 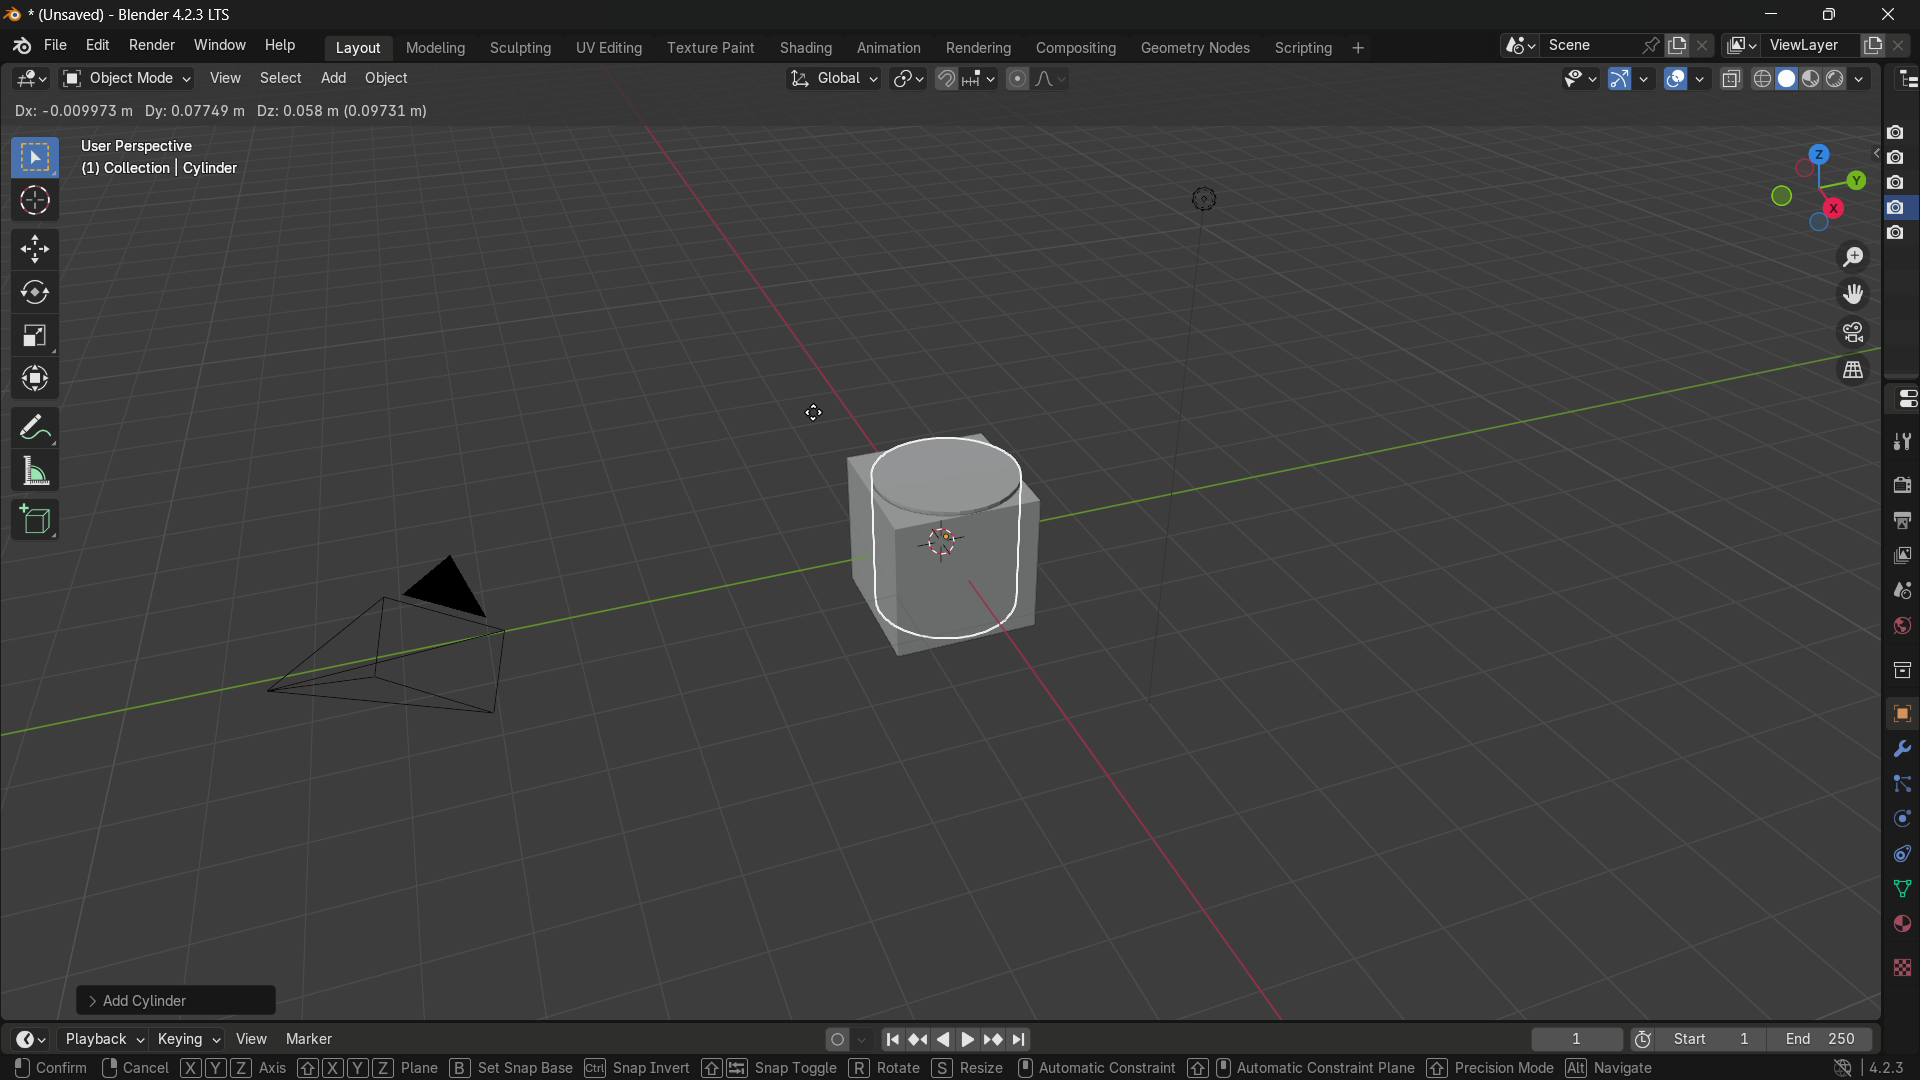 I want to click on transparencies, so click(x=1900, y=969).